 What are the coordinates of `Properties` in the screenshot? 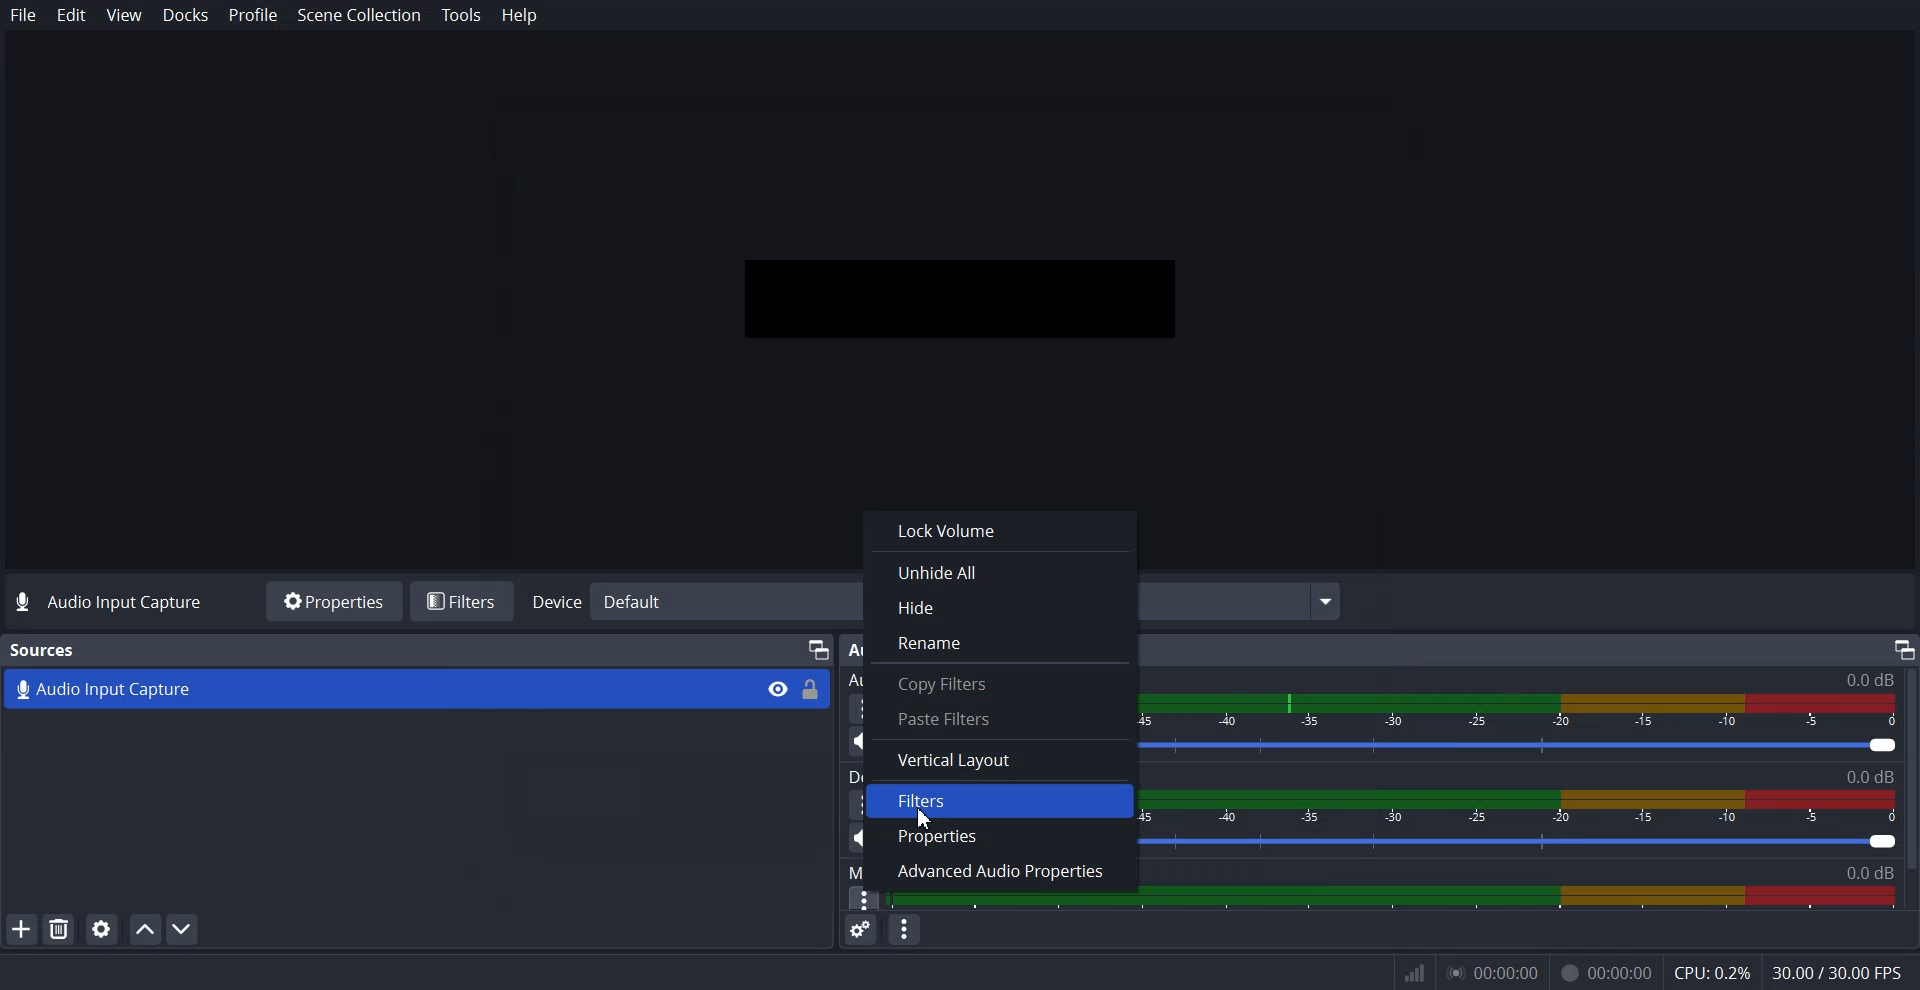 It's located at (332, 601).